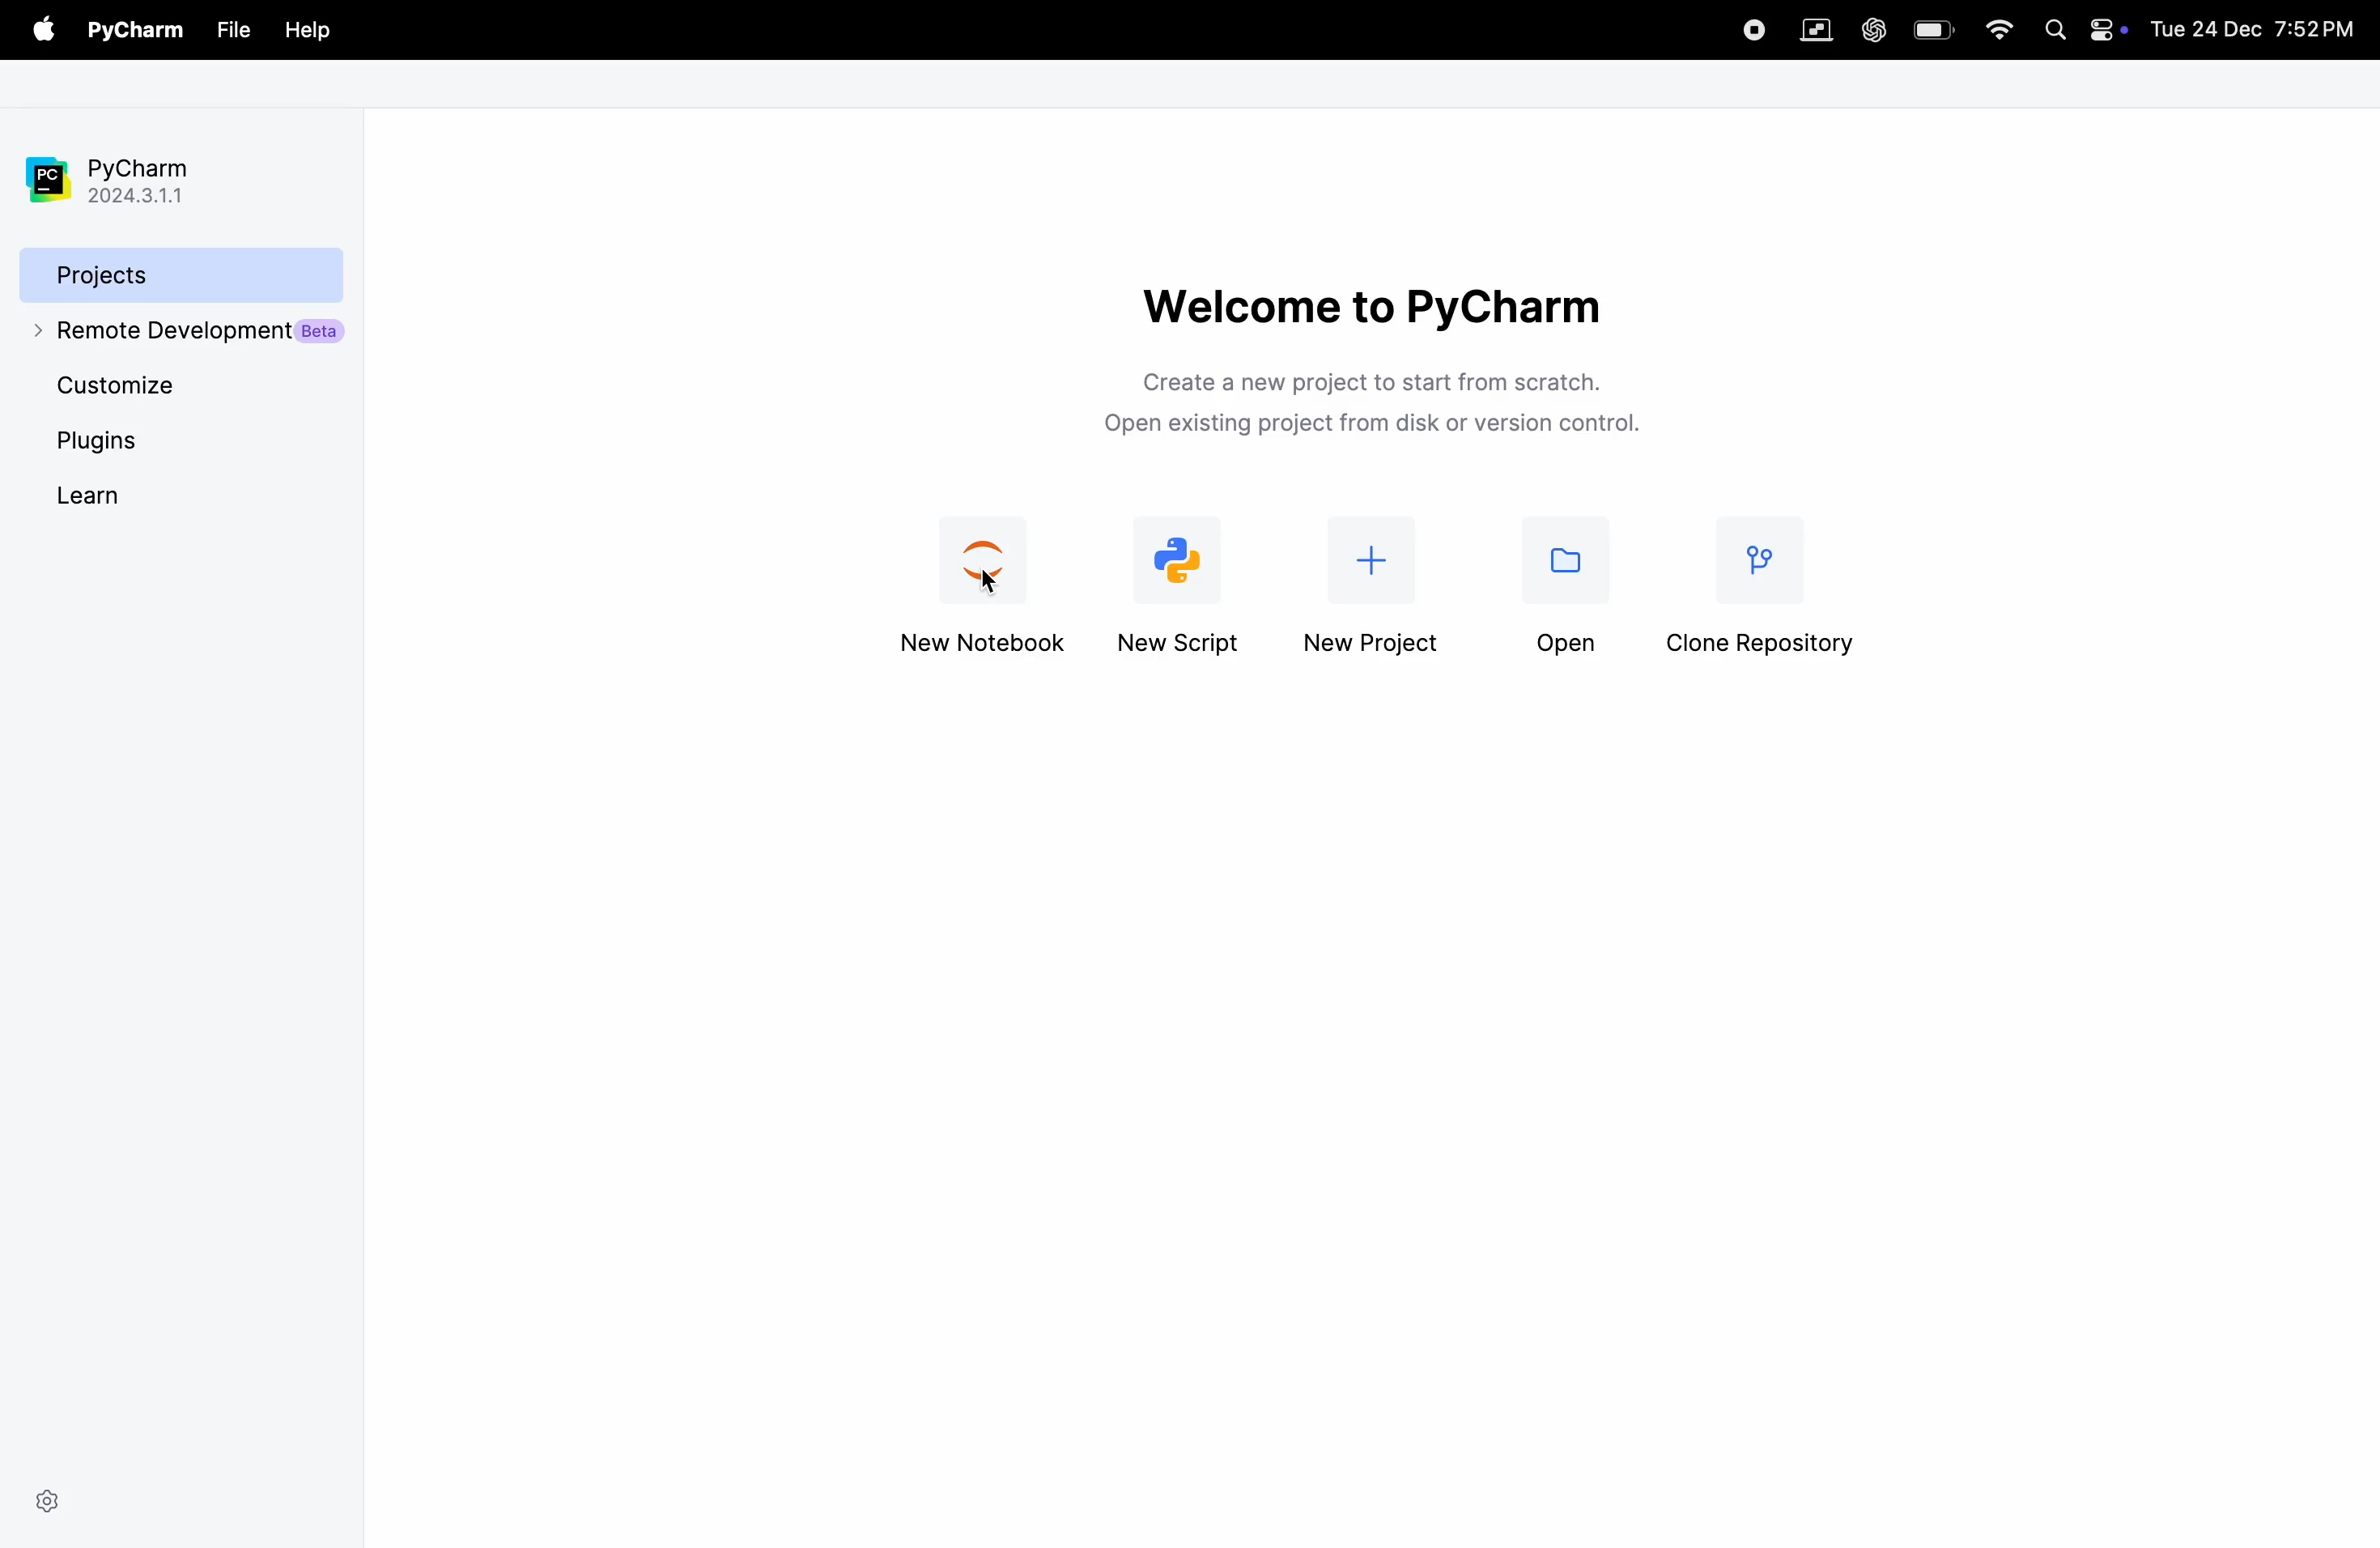 The image size is (2380, 1548). I want to click on new script, so click(1182, 584).